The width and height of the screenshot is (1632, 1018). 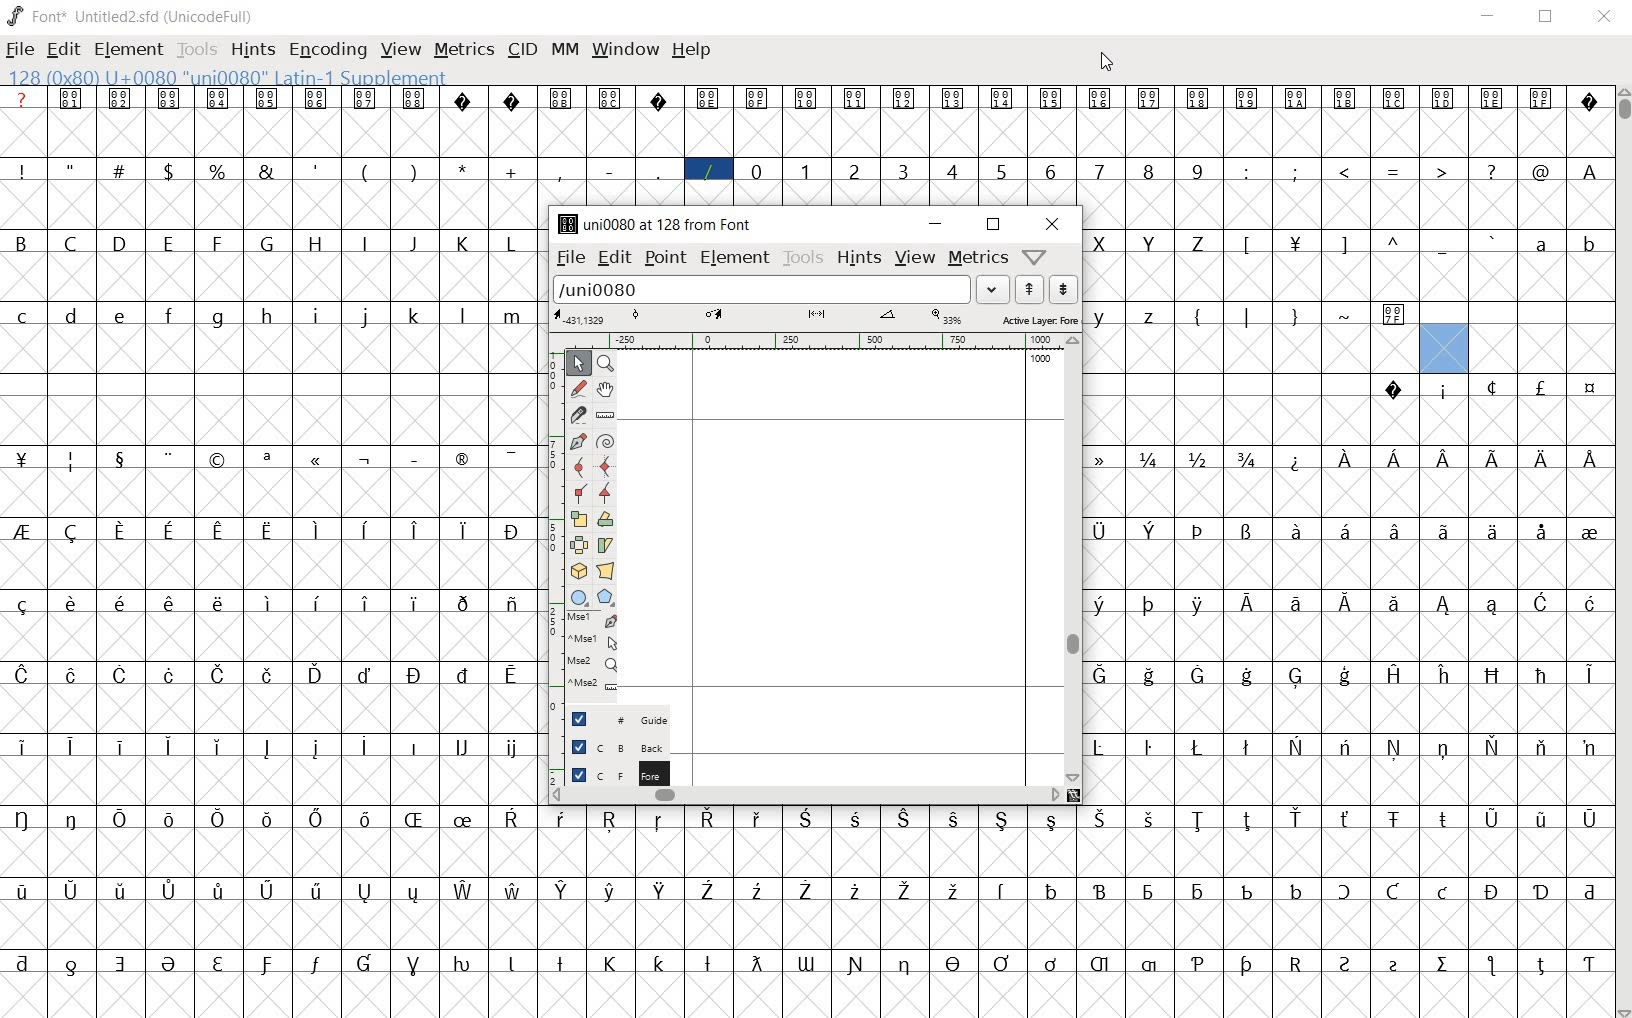 I want to click on glyph, so click(x=1541, y=893).